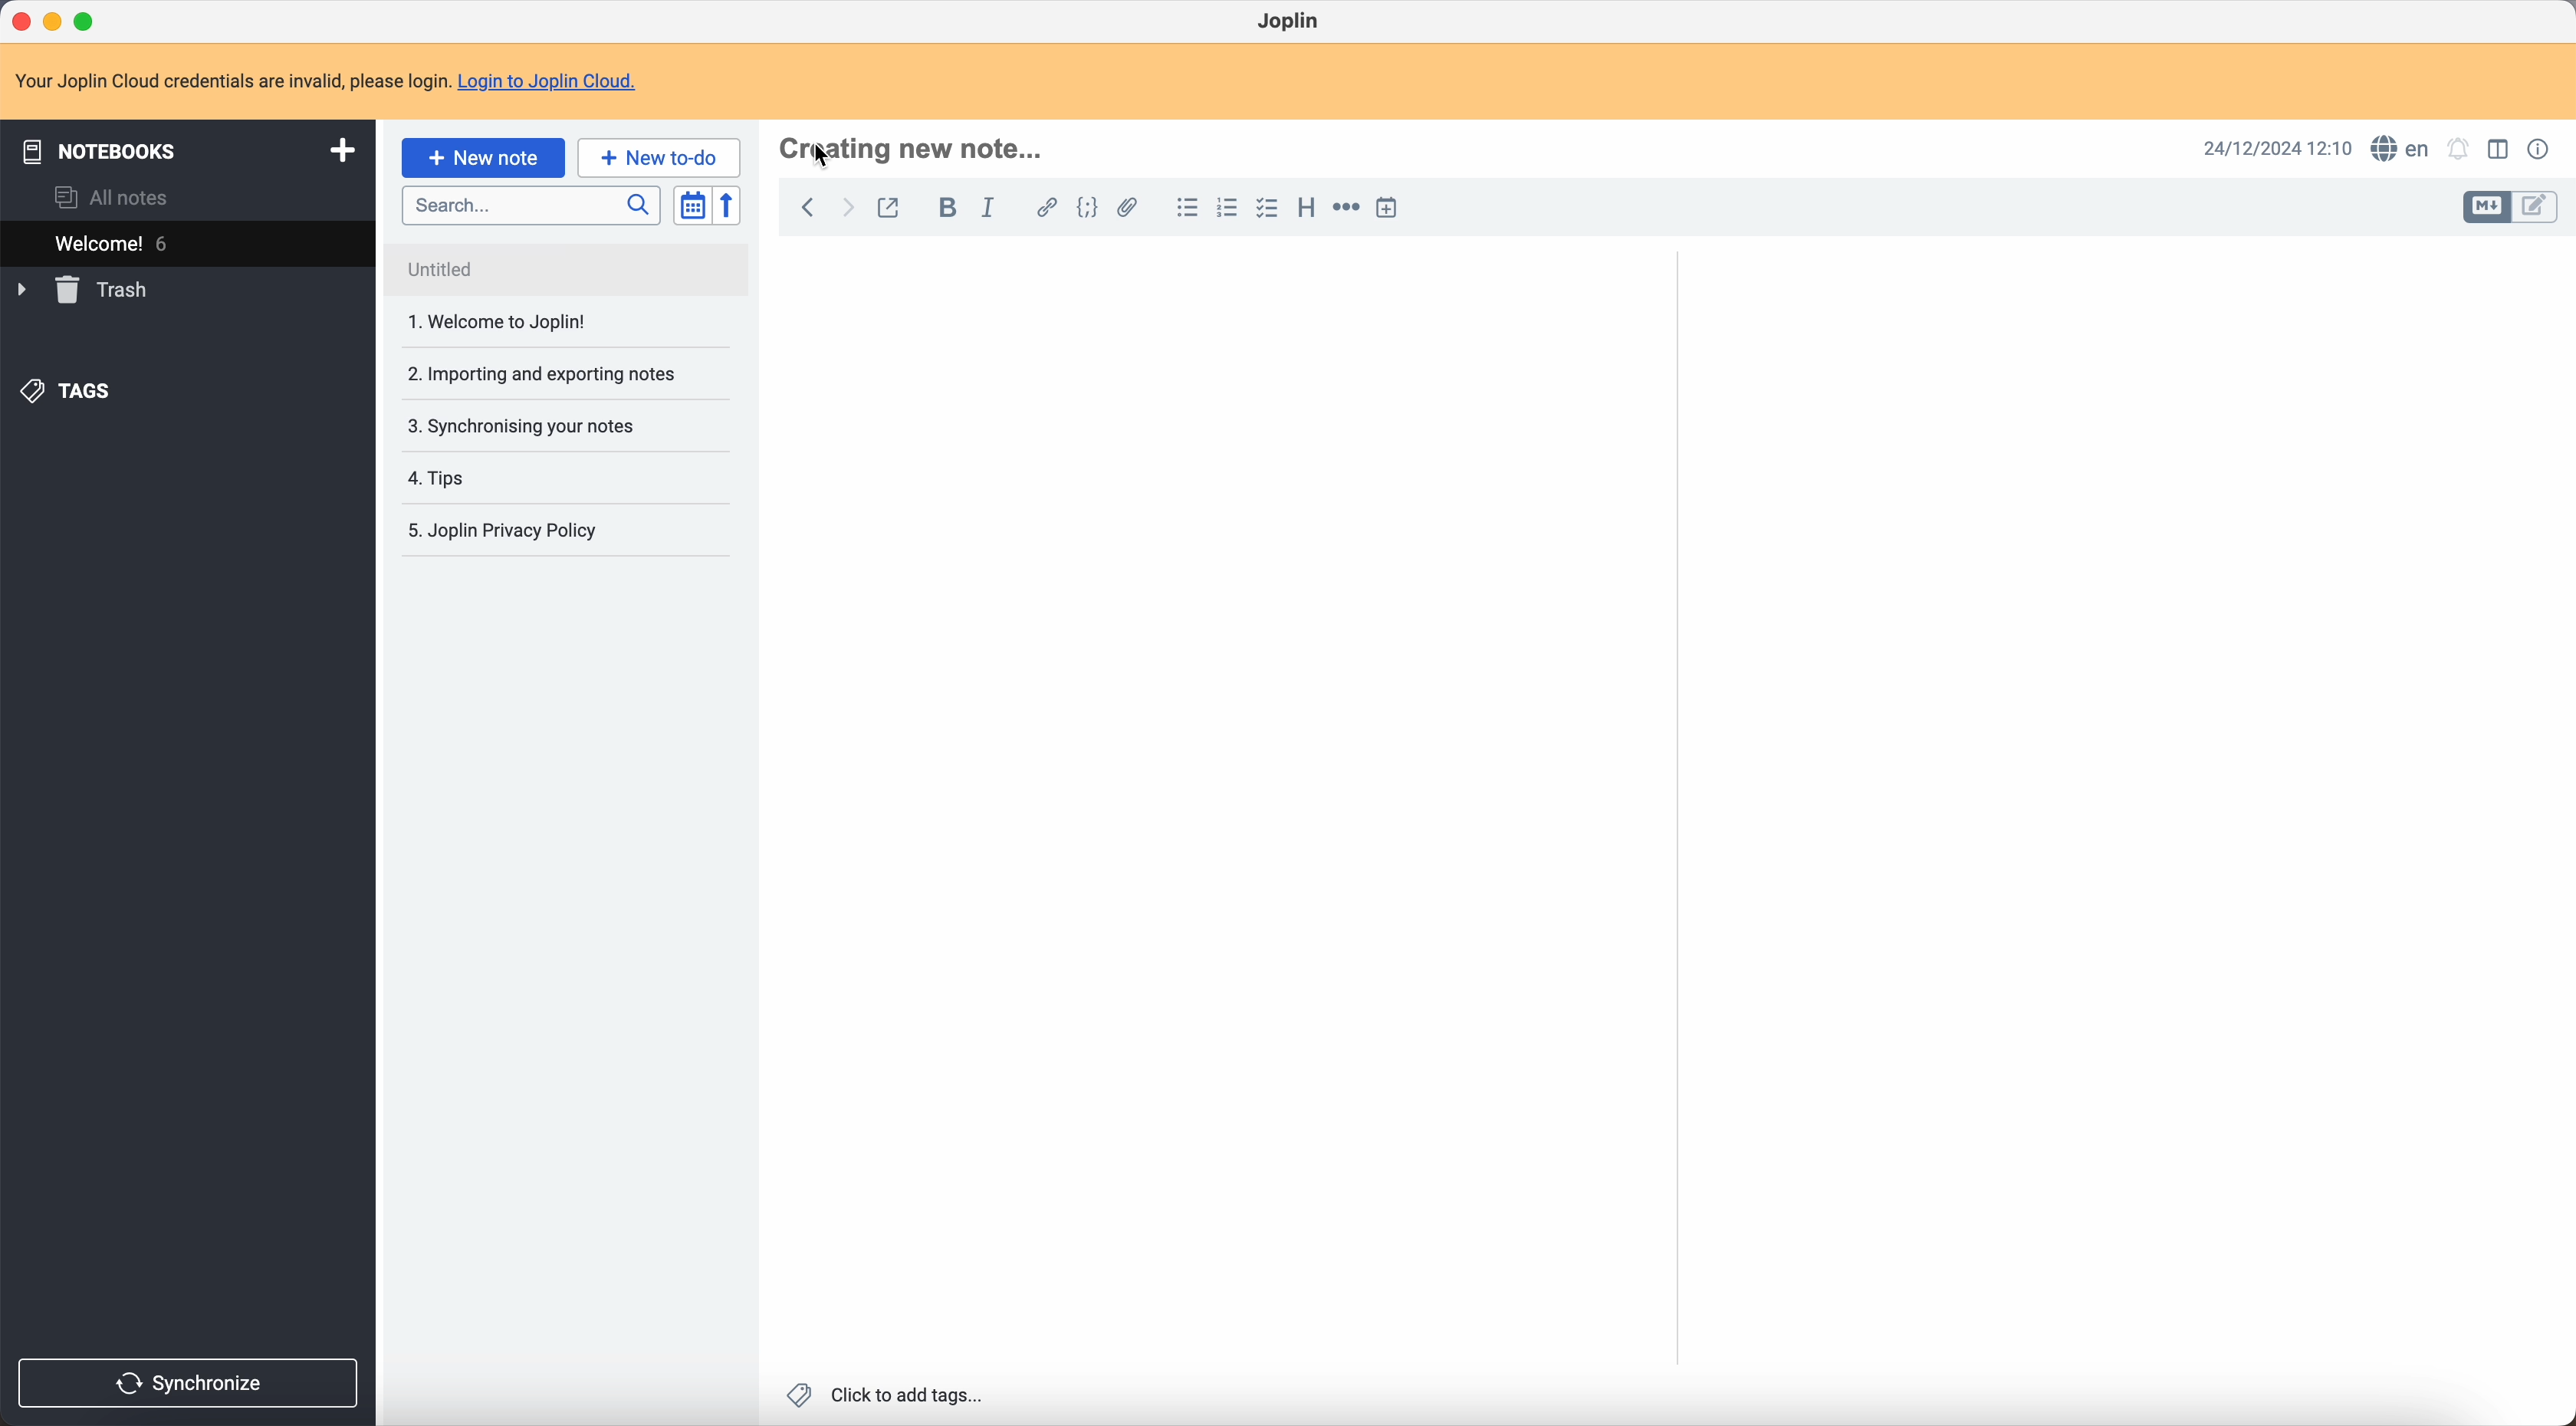  I want to click on reverse sort order, so click(730, 206).